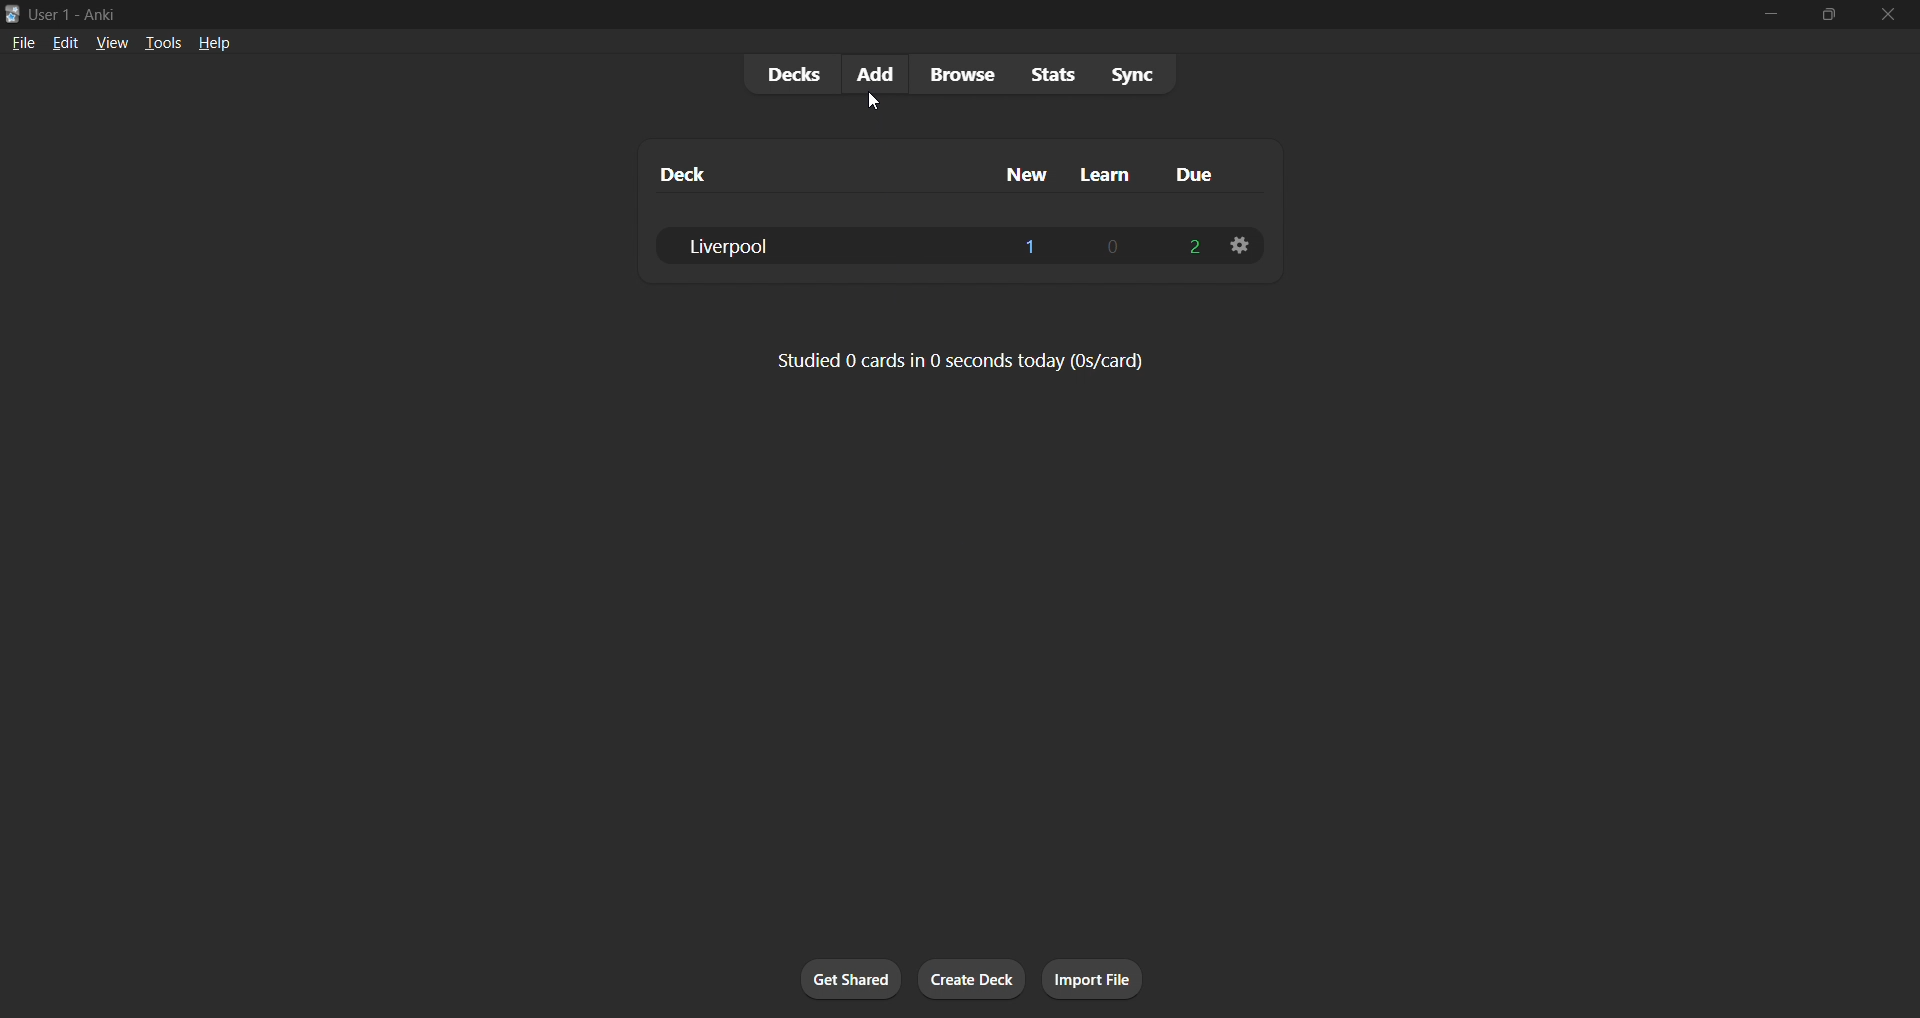 The height and width of the screenshot is (1018, 1920). What do you see at coordinates (1097, 979) in the screenshot?
I see `import file` at bounding box center [1097, 979].